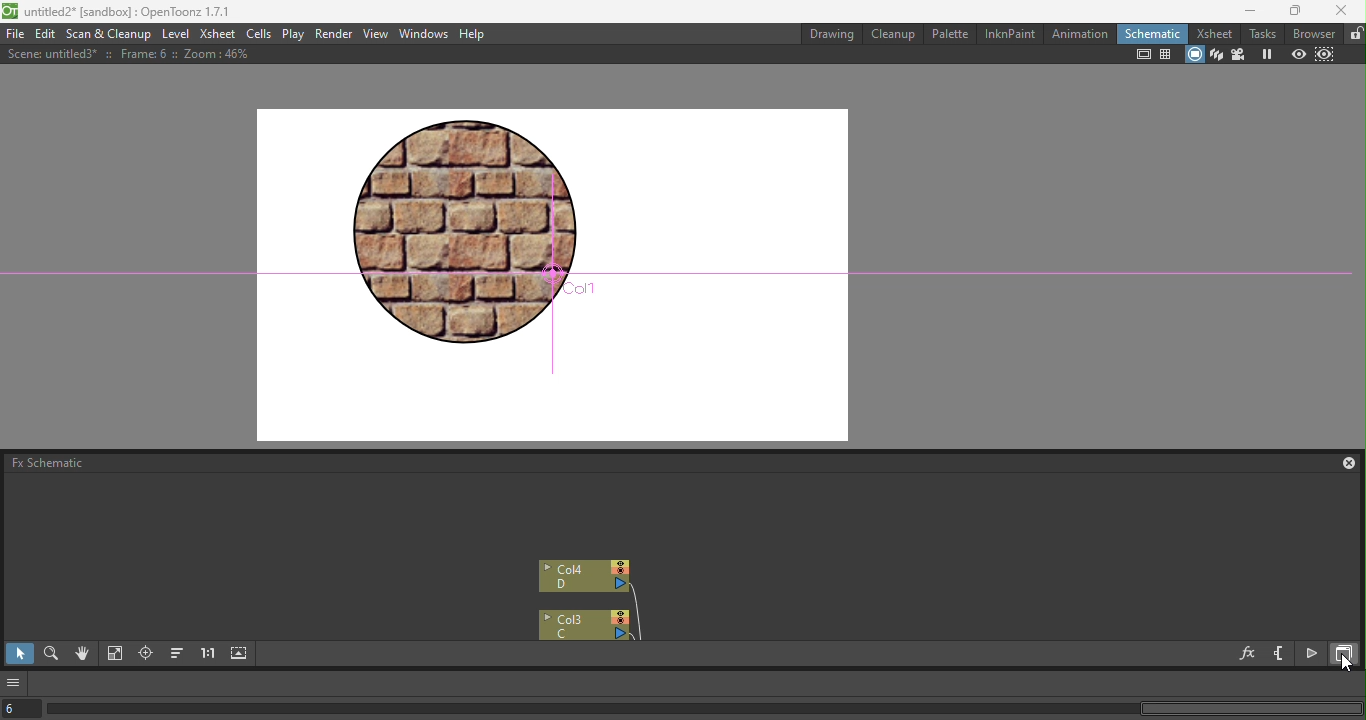 Image resolution: width=1366 pixels, height=720 pixels. What do you see at coordinates (1242, 11) in the screenshot?
I see `Minimize` at bounding box center [1242, 11].